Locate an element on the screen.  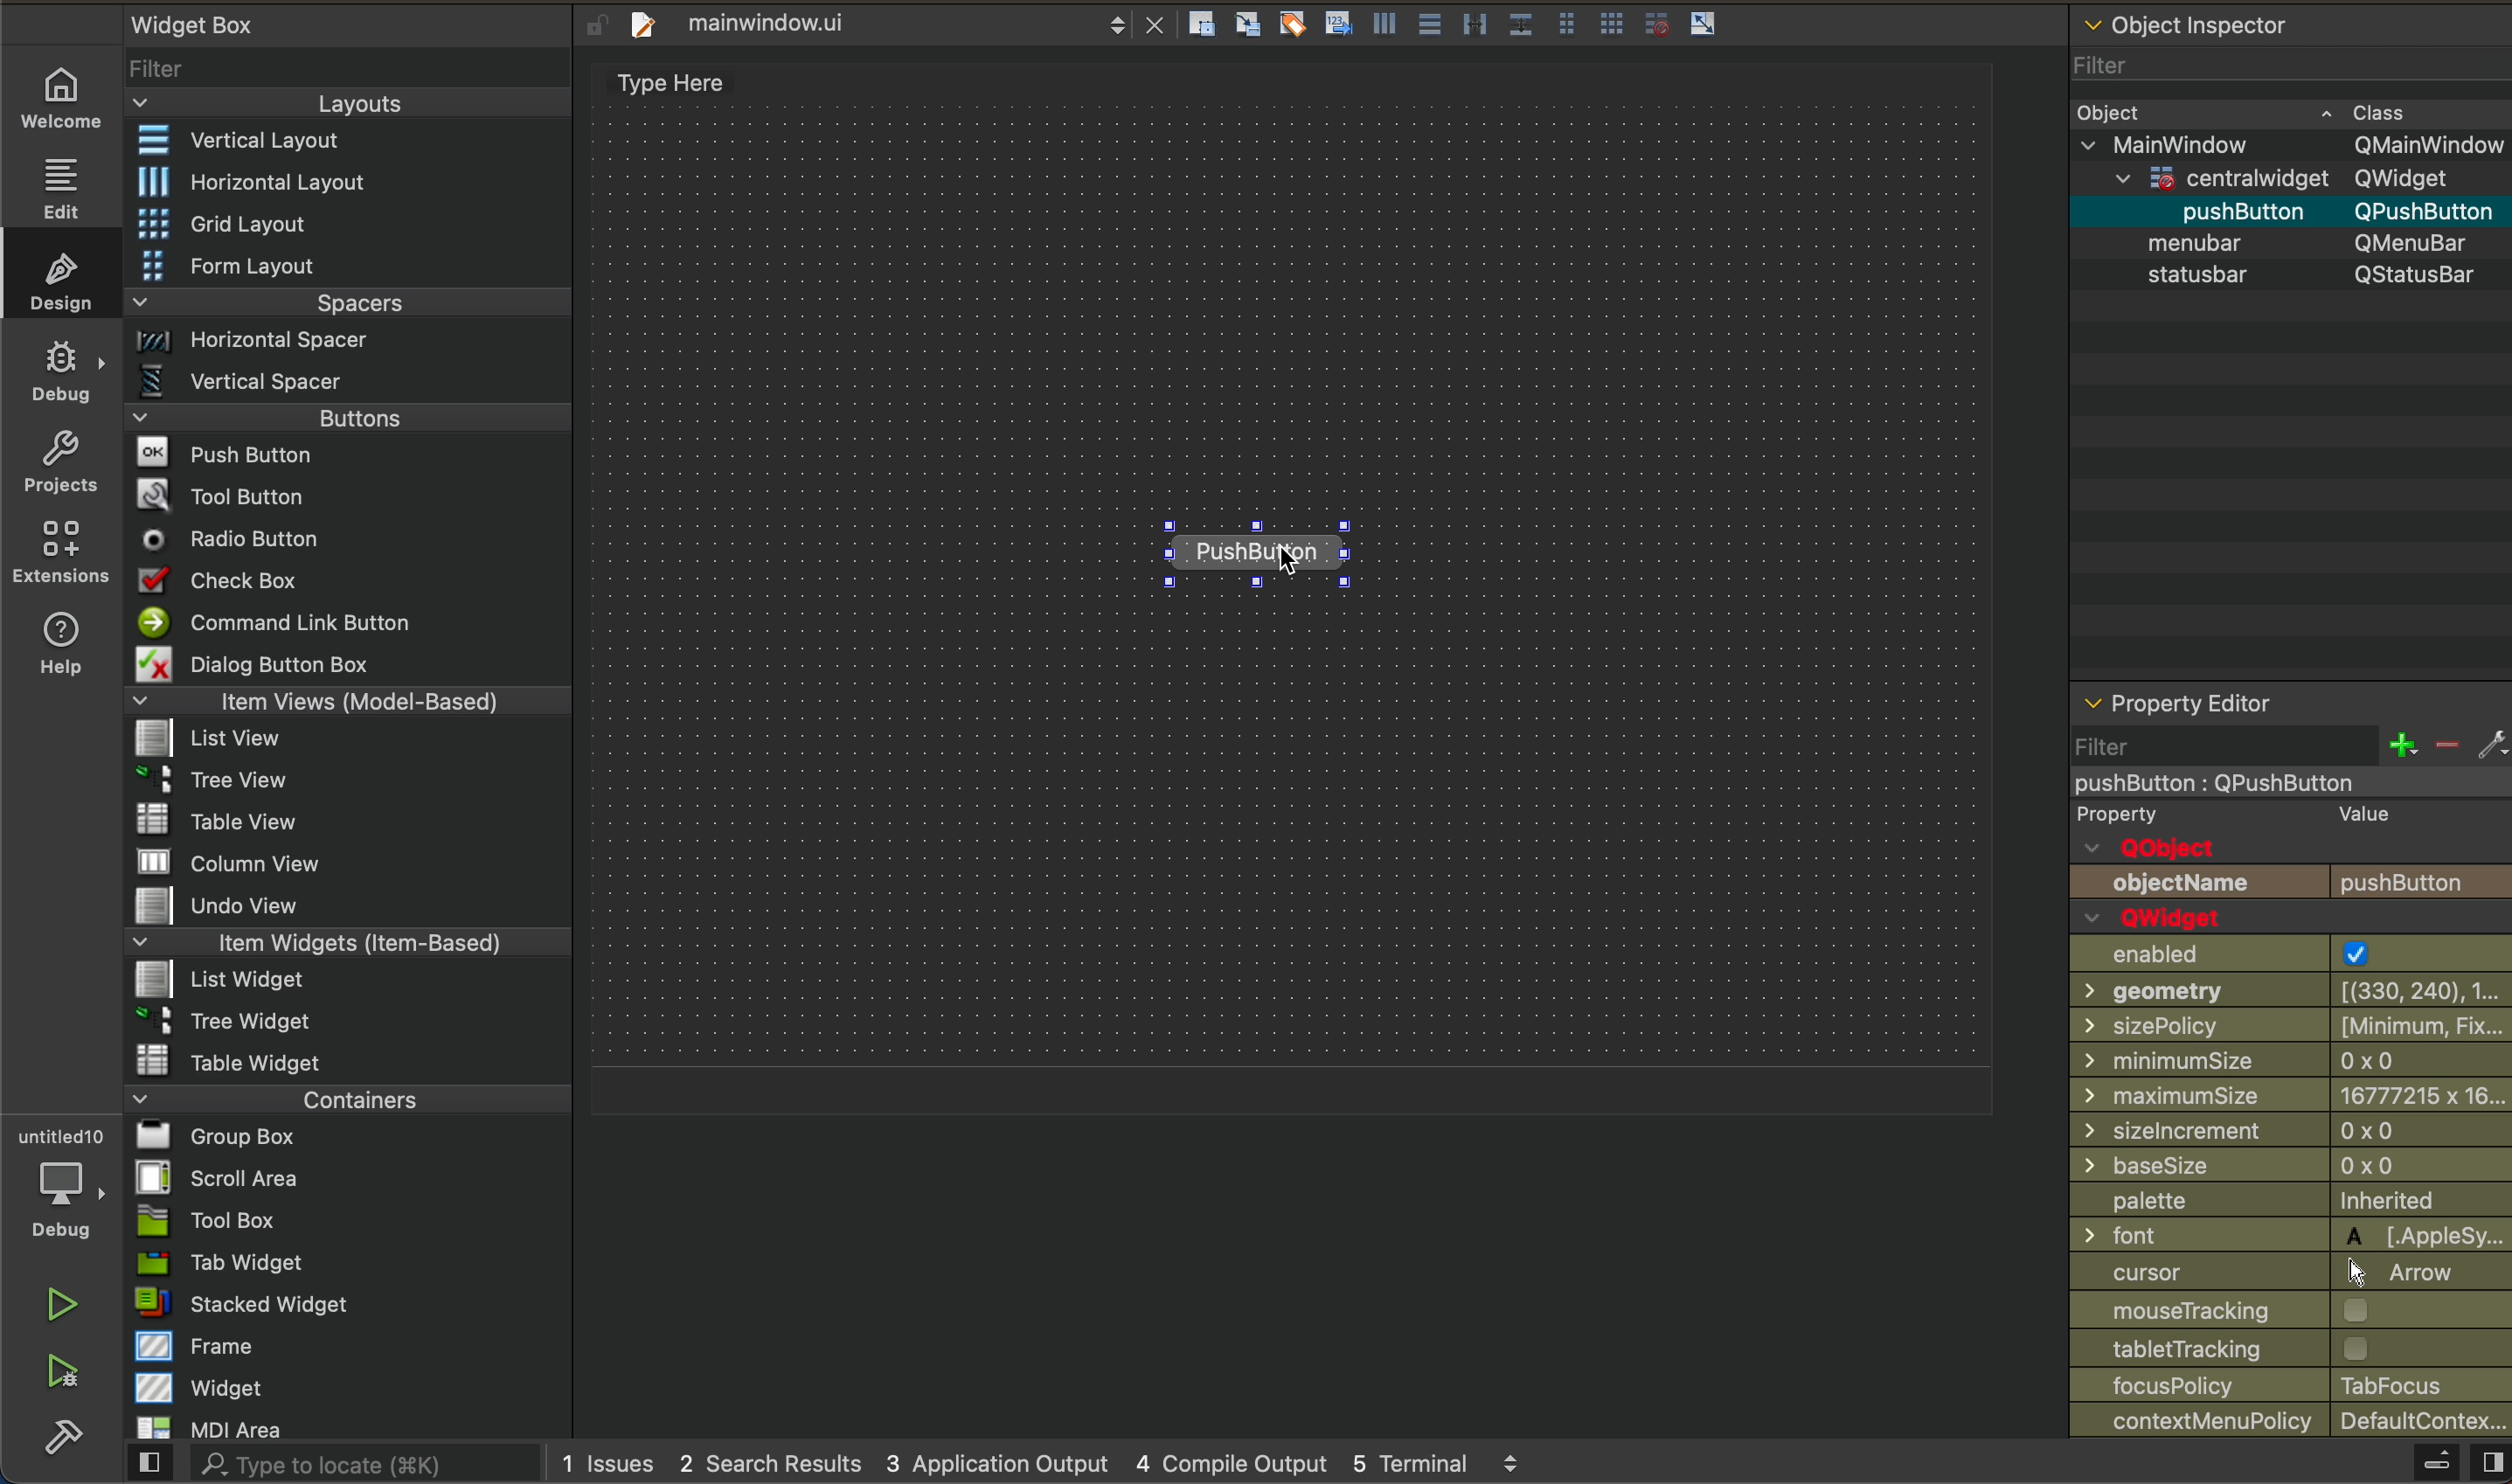
form layout is located at coordinates (347, 265).